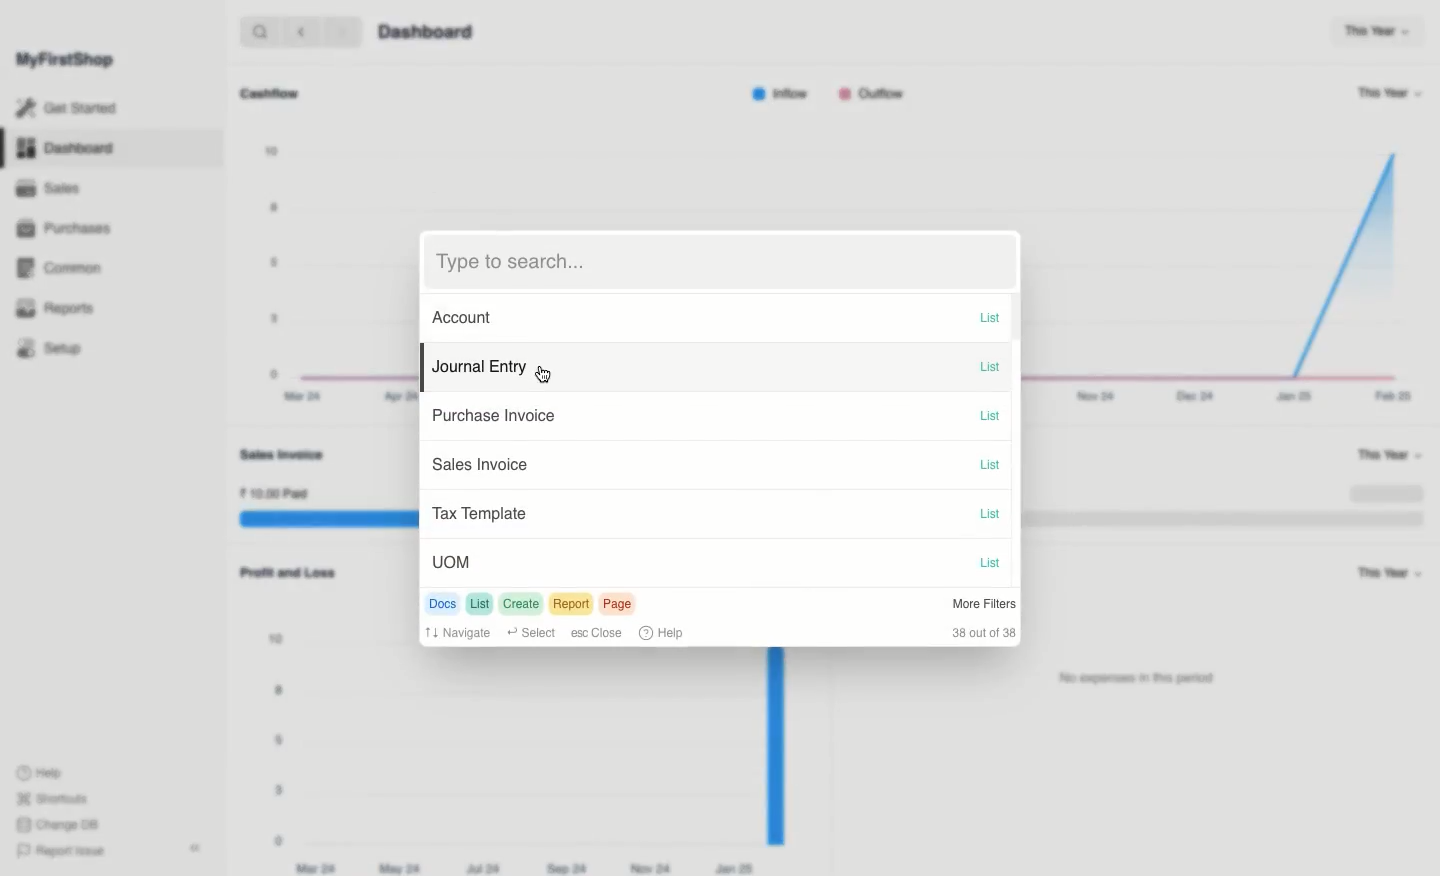  I want to click on Common, so click(58, 268).